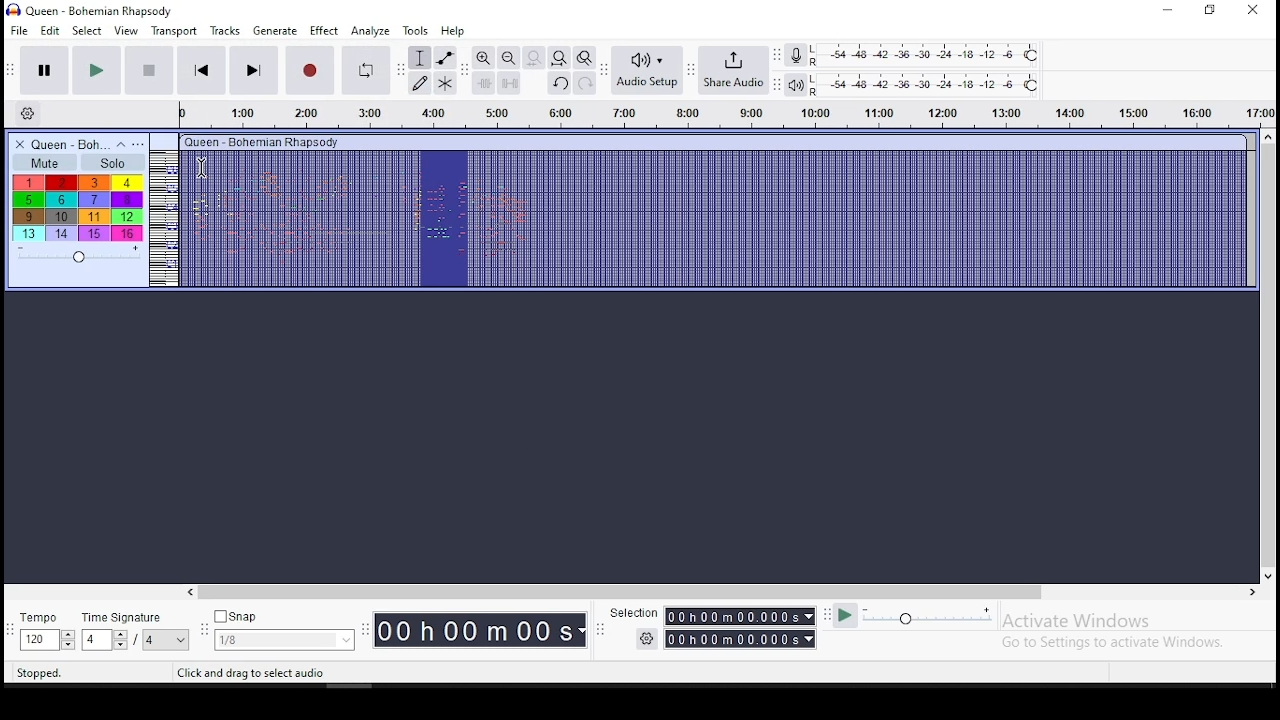 This screenshot has width=1280, height=720. I want to click on snap, so click(285, 631).